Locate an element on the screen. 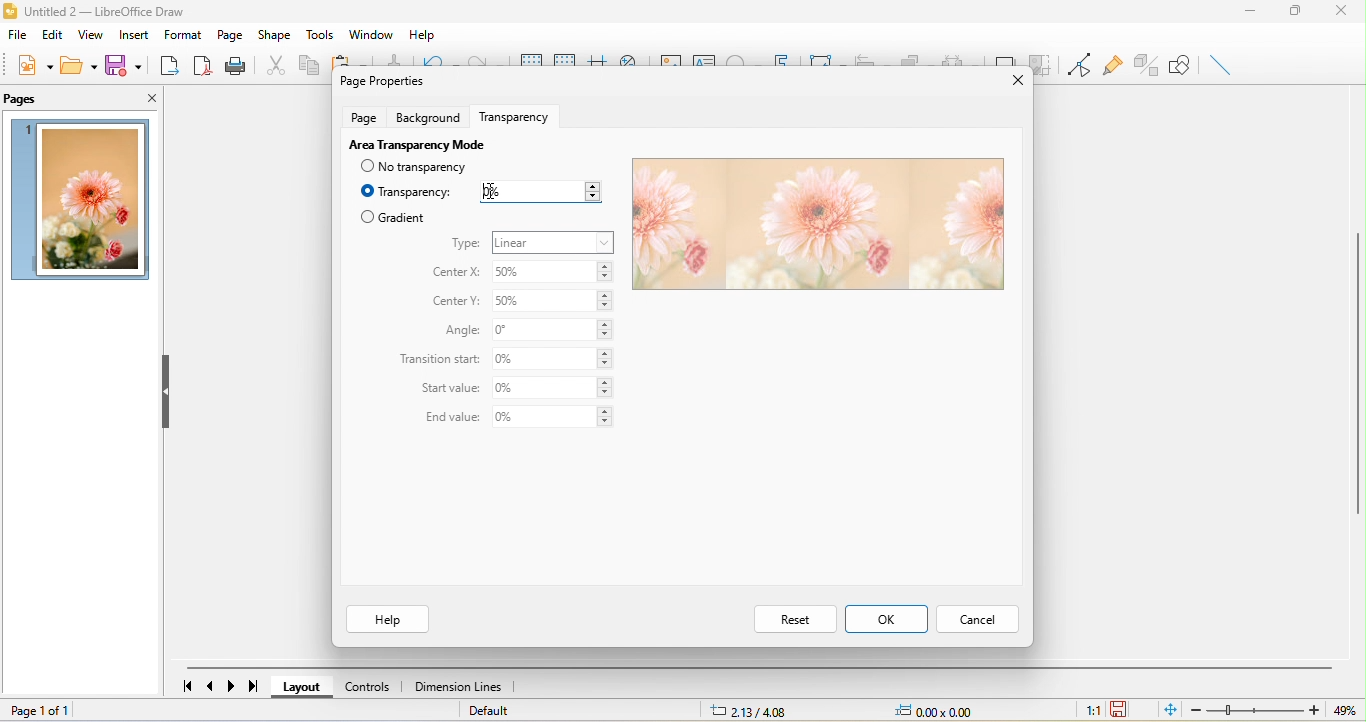  page is located at coordinates (363, 116).